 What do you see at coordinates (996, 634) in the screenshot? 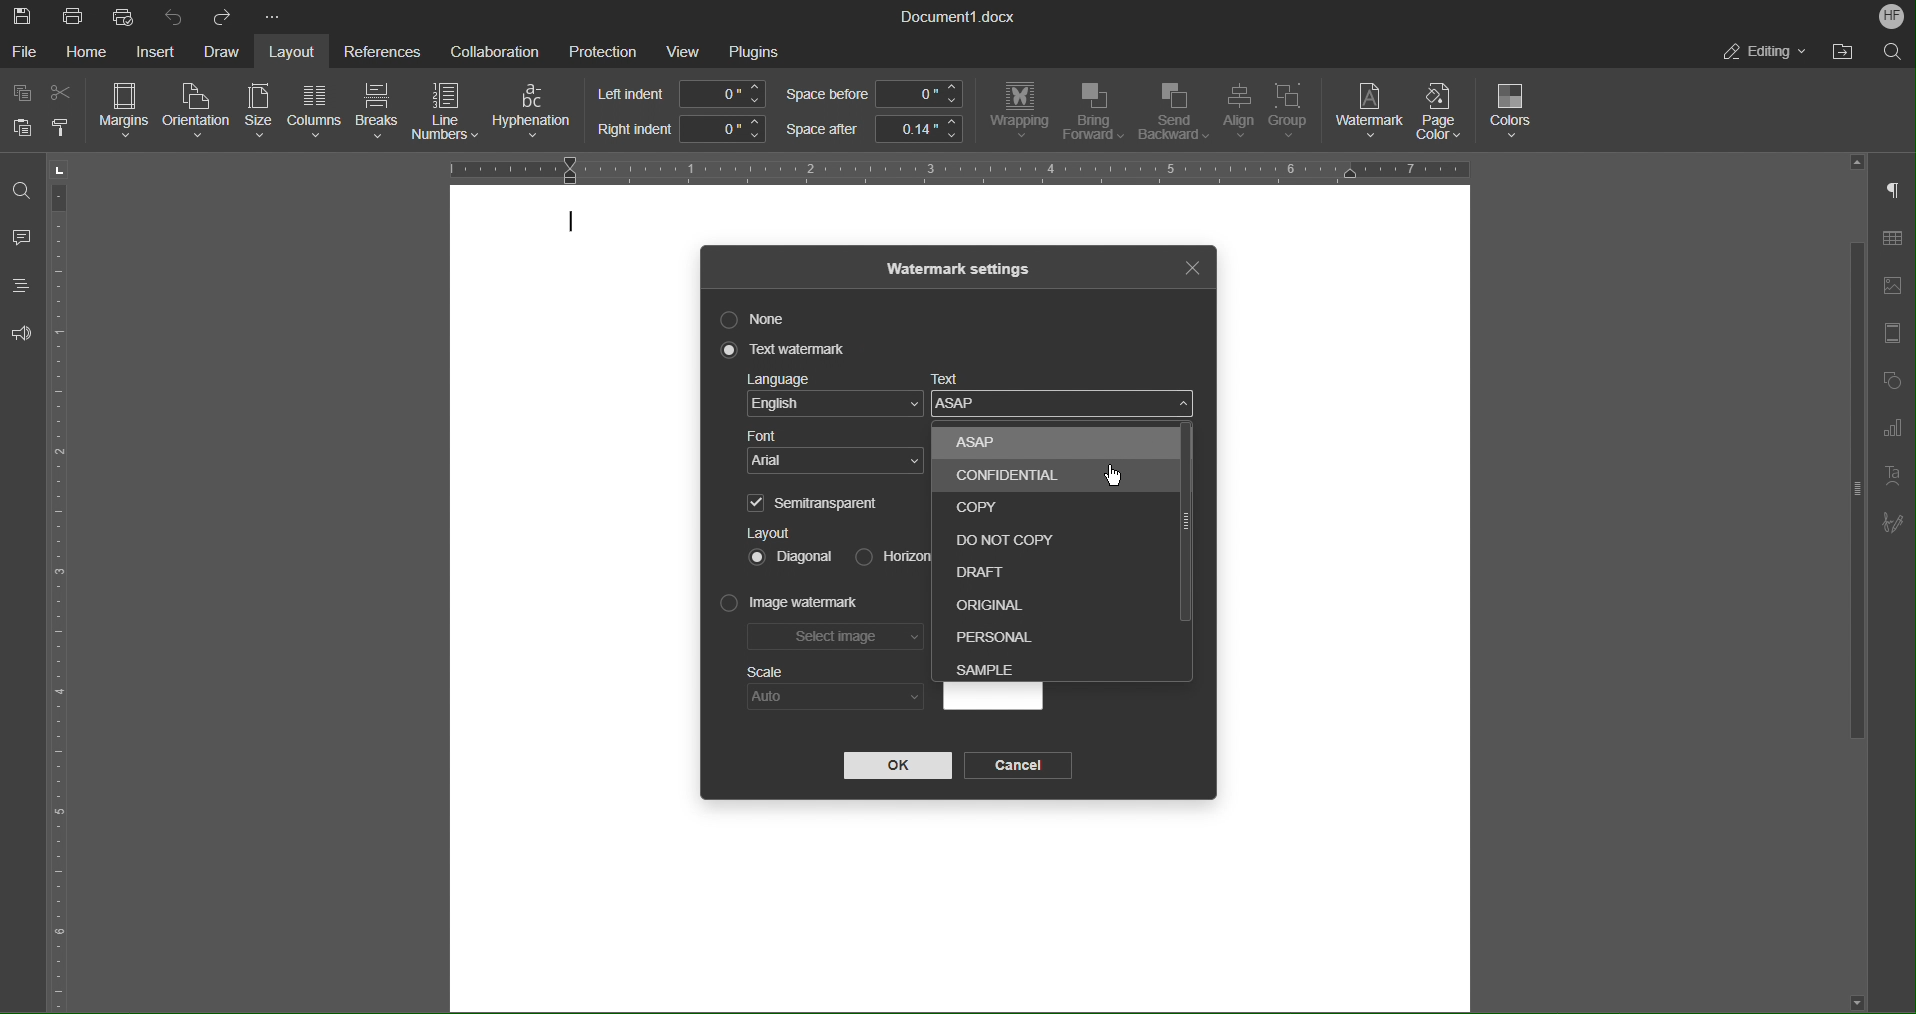
I see `Personal` at bounding box center [996, 634].